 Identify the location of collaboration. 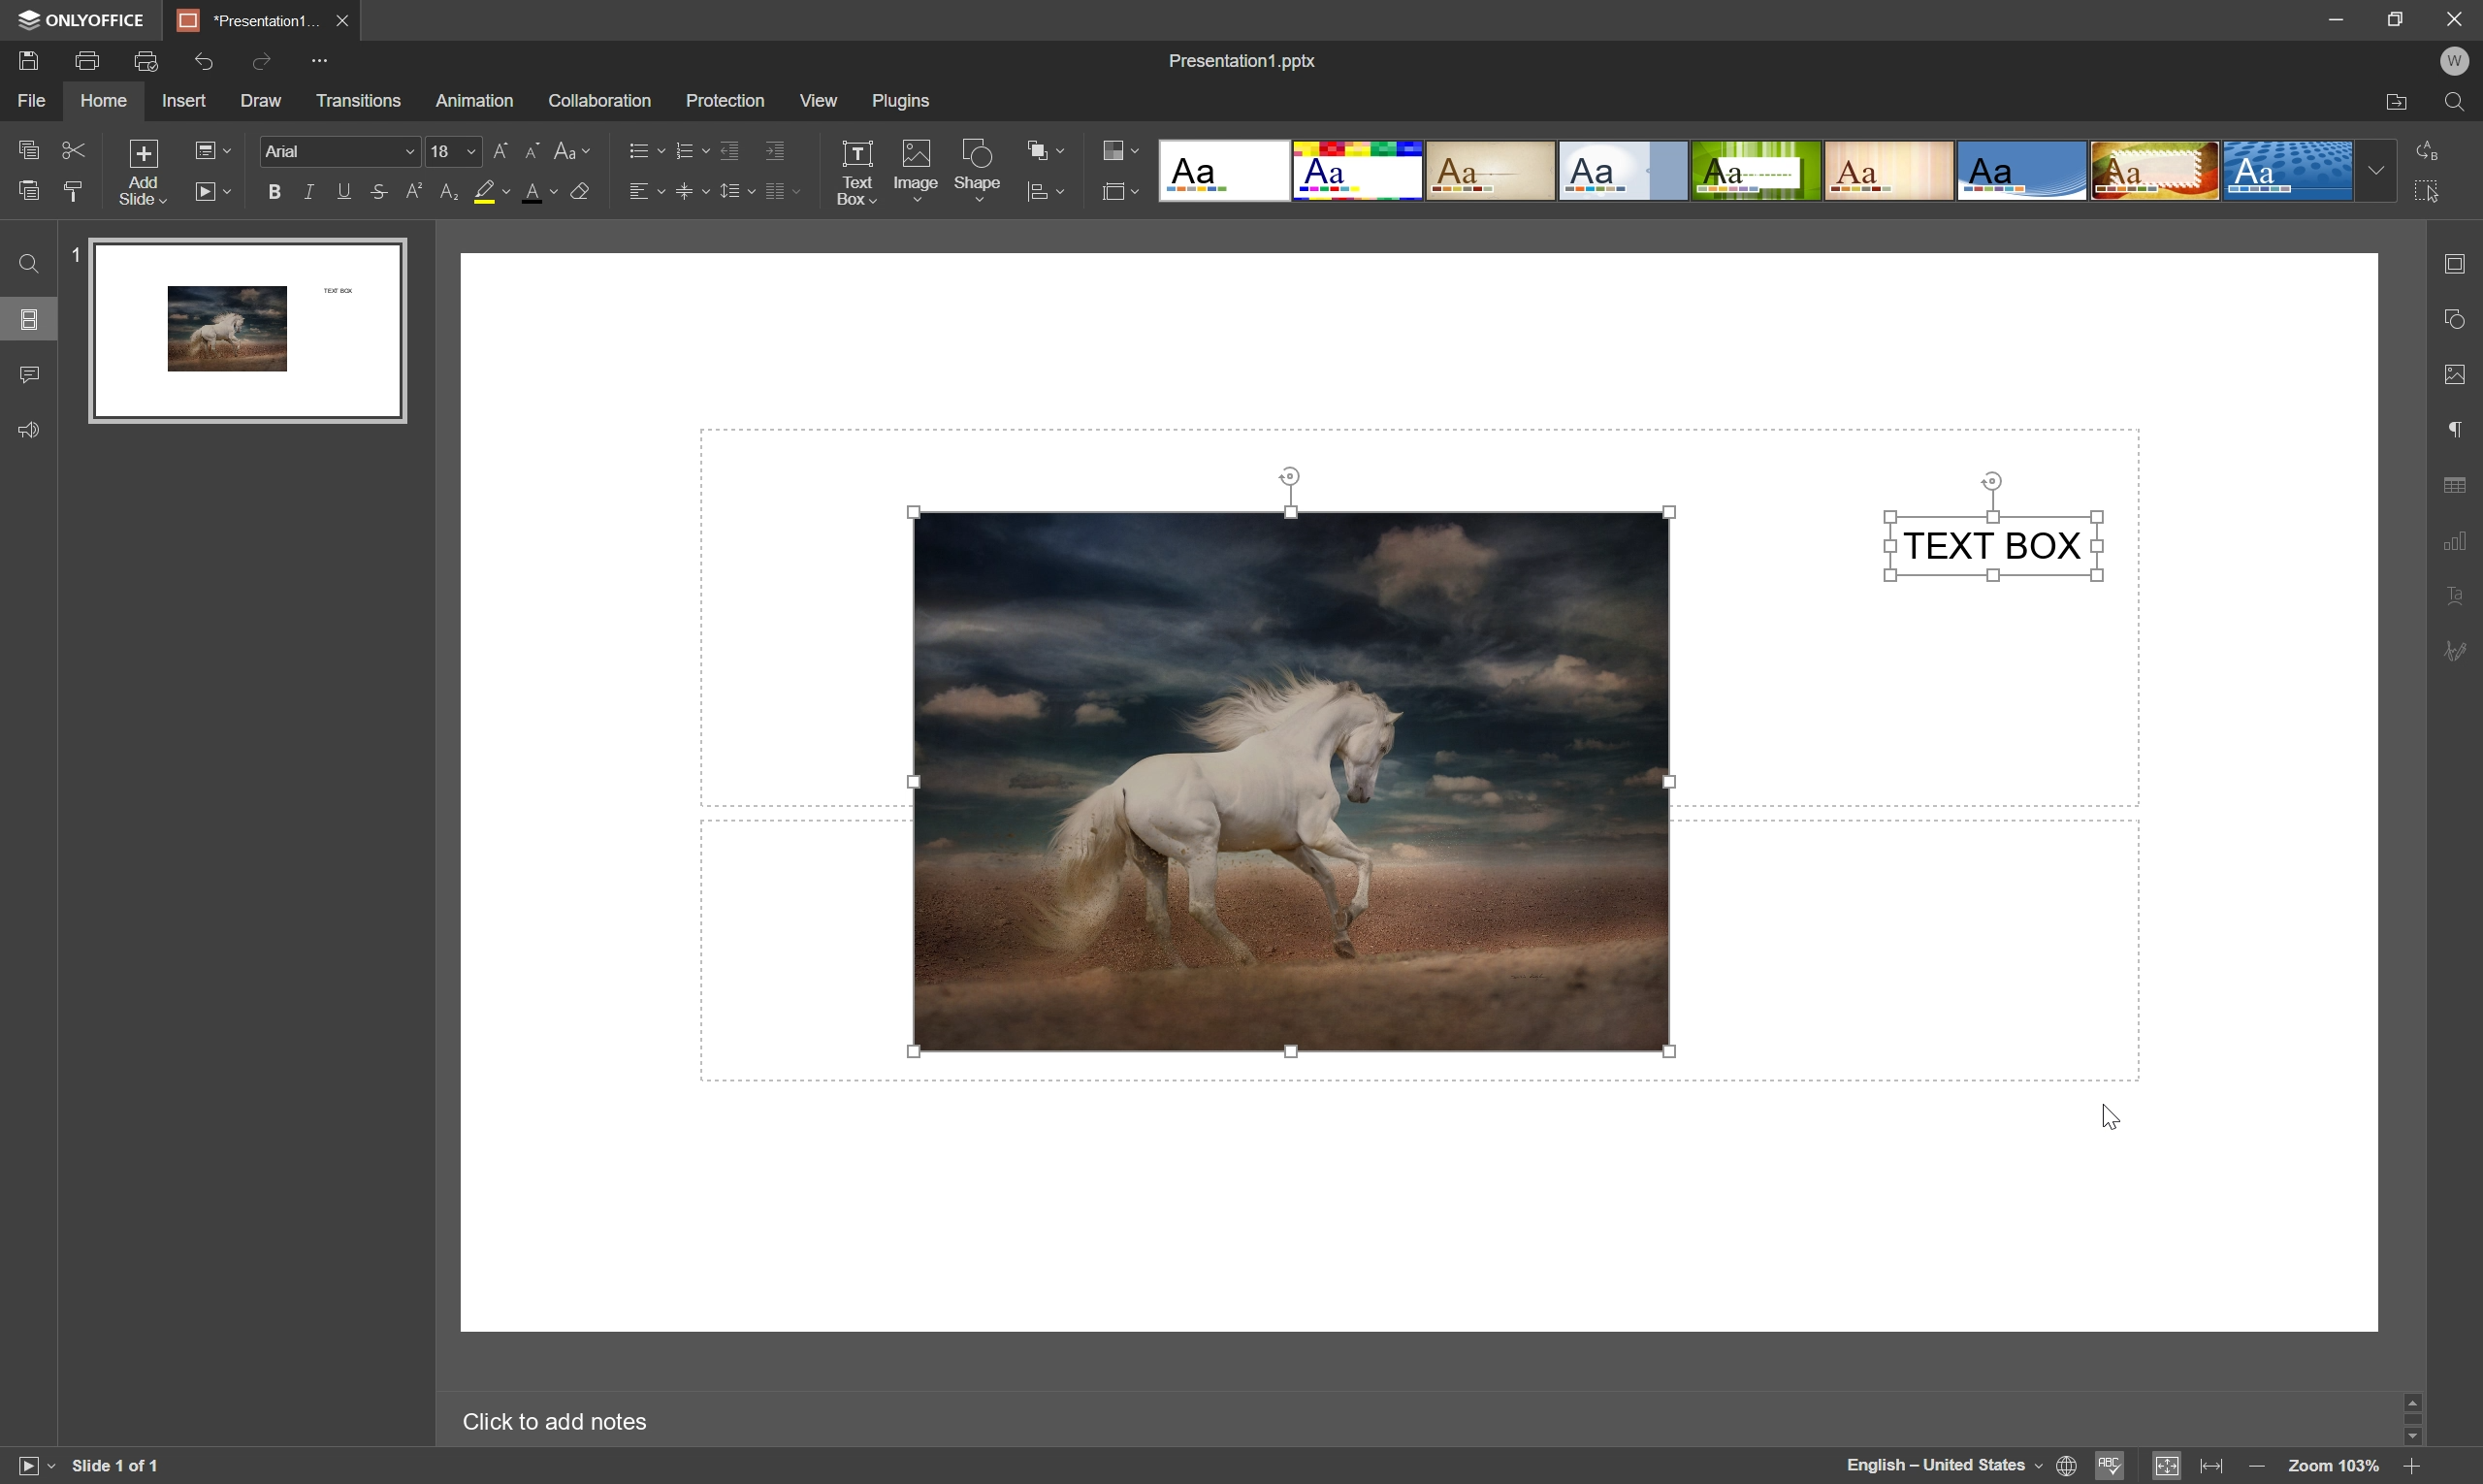
(604, 102).